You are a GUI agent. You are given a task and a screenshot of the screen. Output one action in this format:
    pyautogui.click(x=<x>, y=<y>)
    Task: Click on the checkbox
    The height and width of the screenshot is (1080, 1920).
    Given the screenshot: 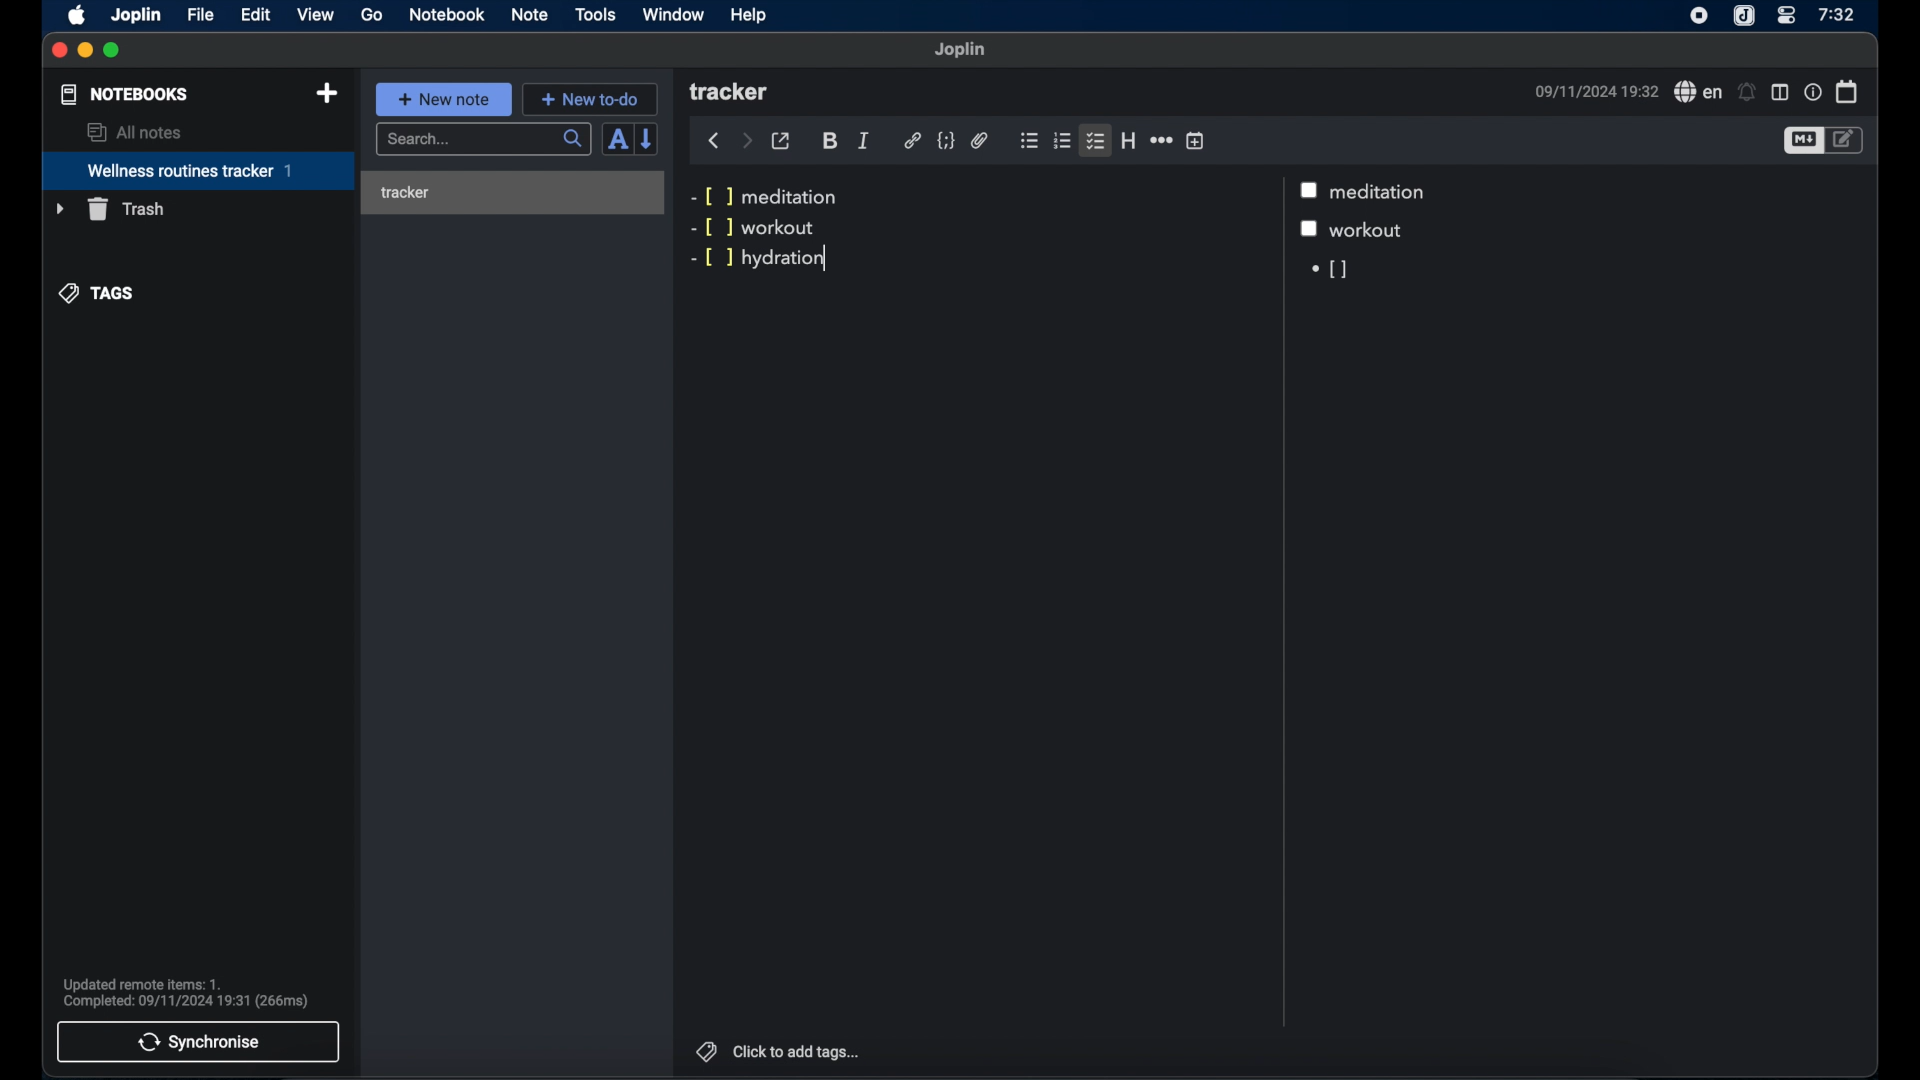 What is the action you would take?
    pyautogui.click(x=1311, y=189)
    